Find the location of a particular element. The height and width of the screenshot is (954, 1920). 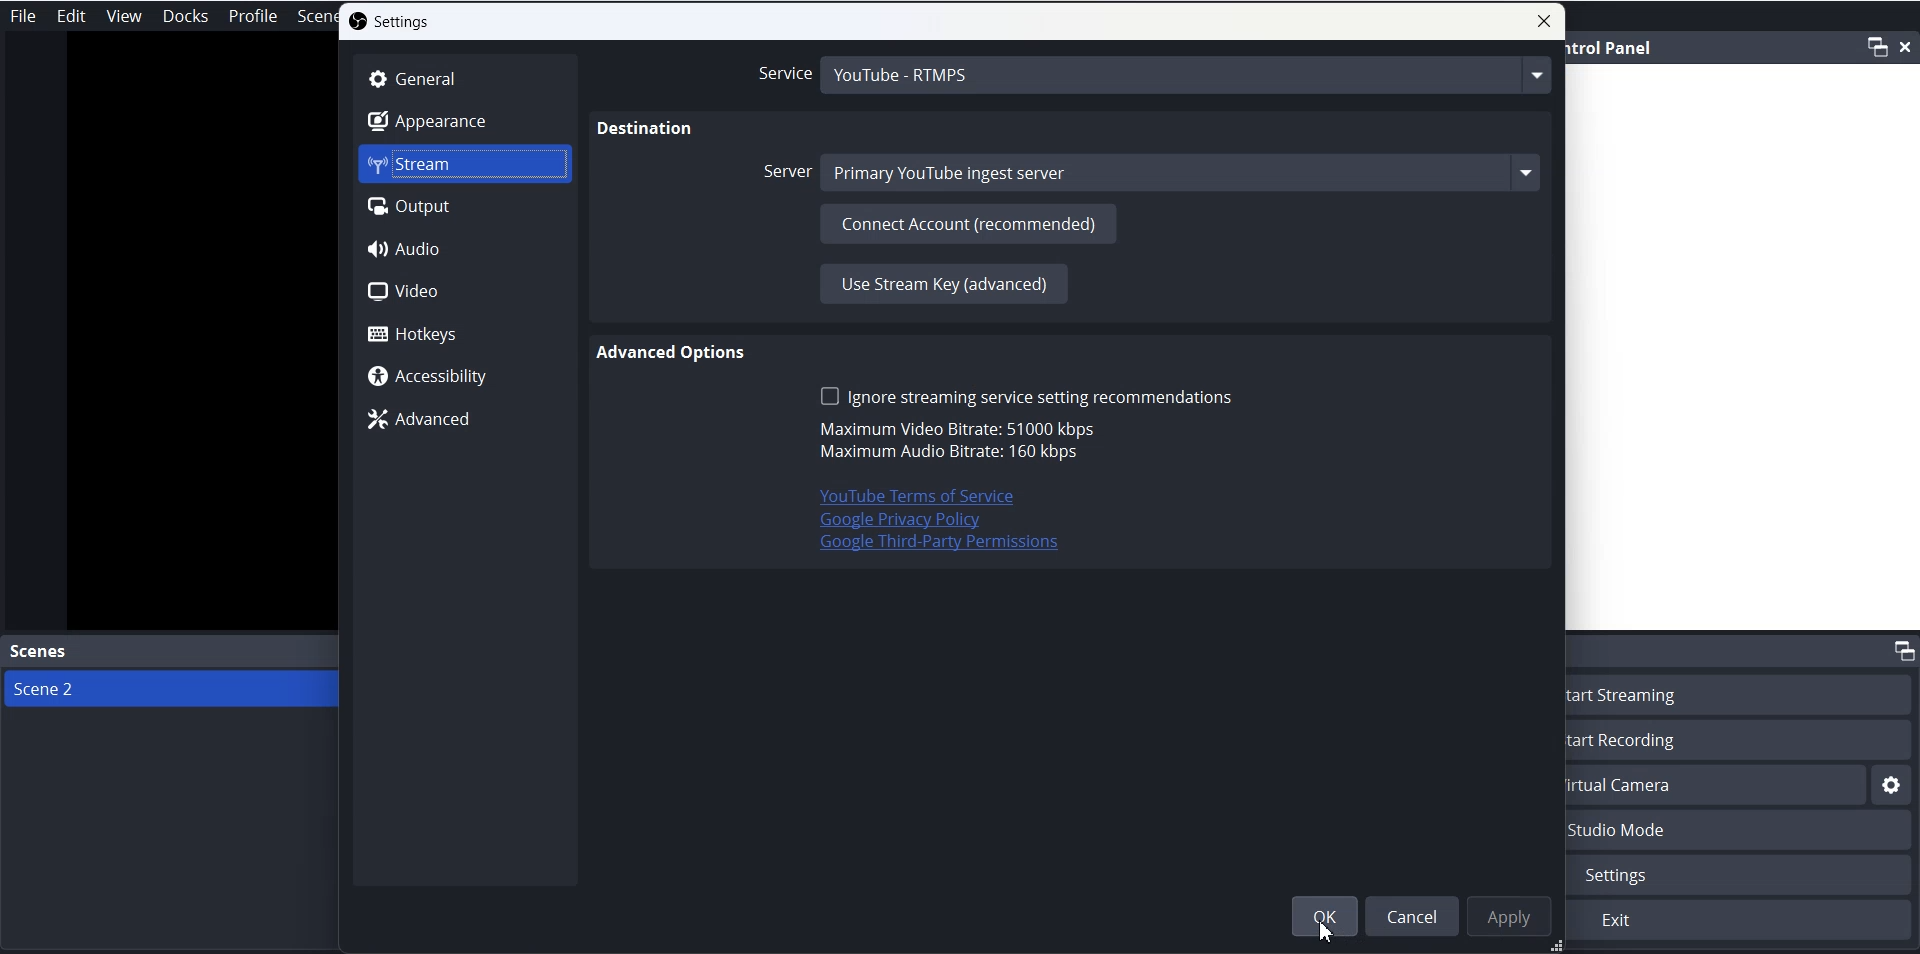

Video is located at coordinates (463, 291).